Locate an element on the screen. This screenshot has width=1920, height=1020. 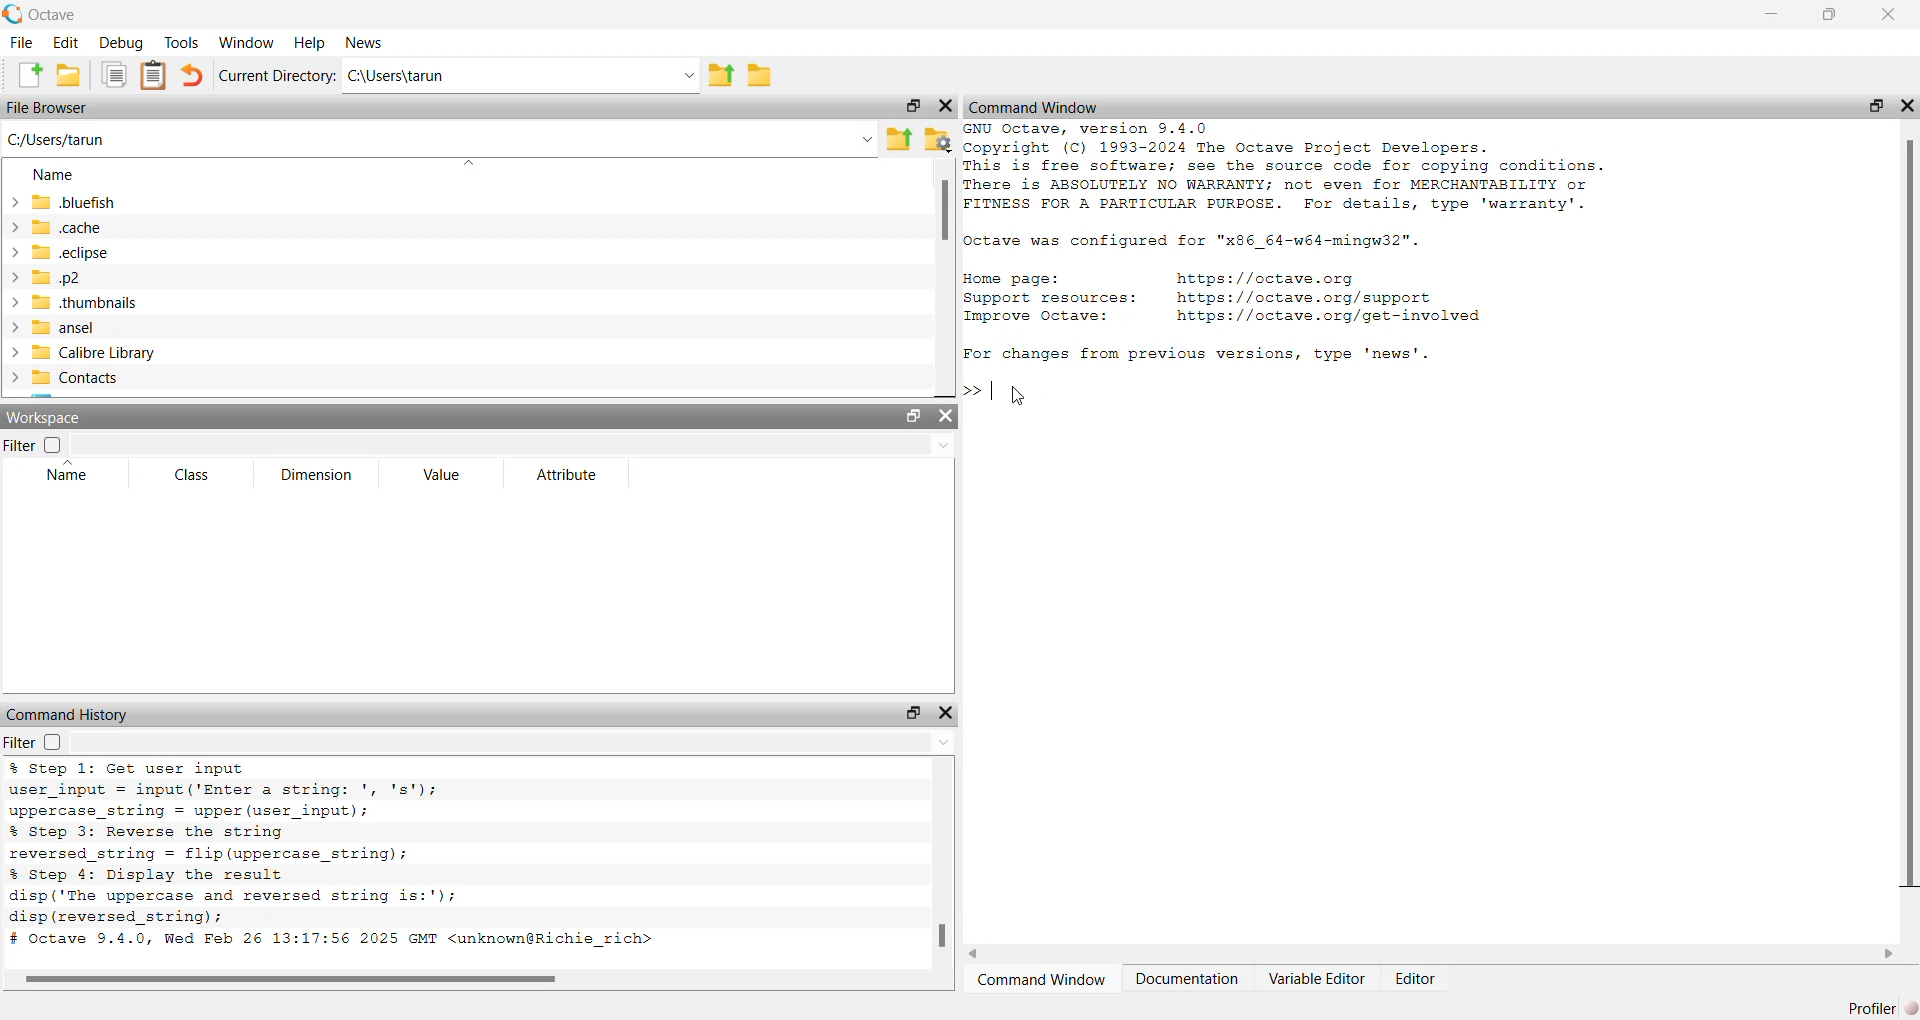
help is located at coordinates (309, 44).